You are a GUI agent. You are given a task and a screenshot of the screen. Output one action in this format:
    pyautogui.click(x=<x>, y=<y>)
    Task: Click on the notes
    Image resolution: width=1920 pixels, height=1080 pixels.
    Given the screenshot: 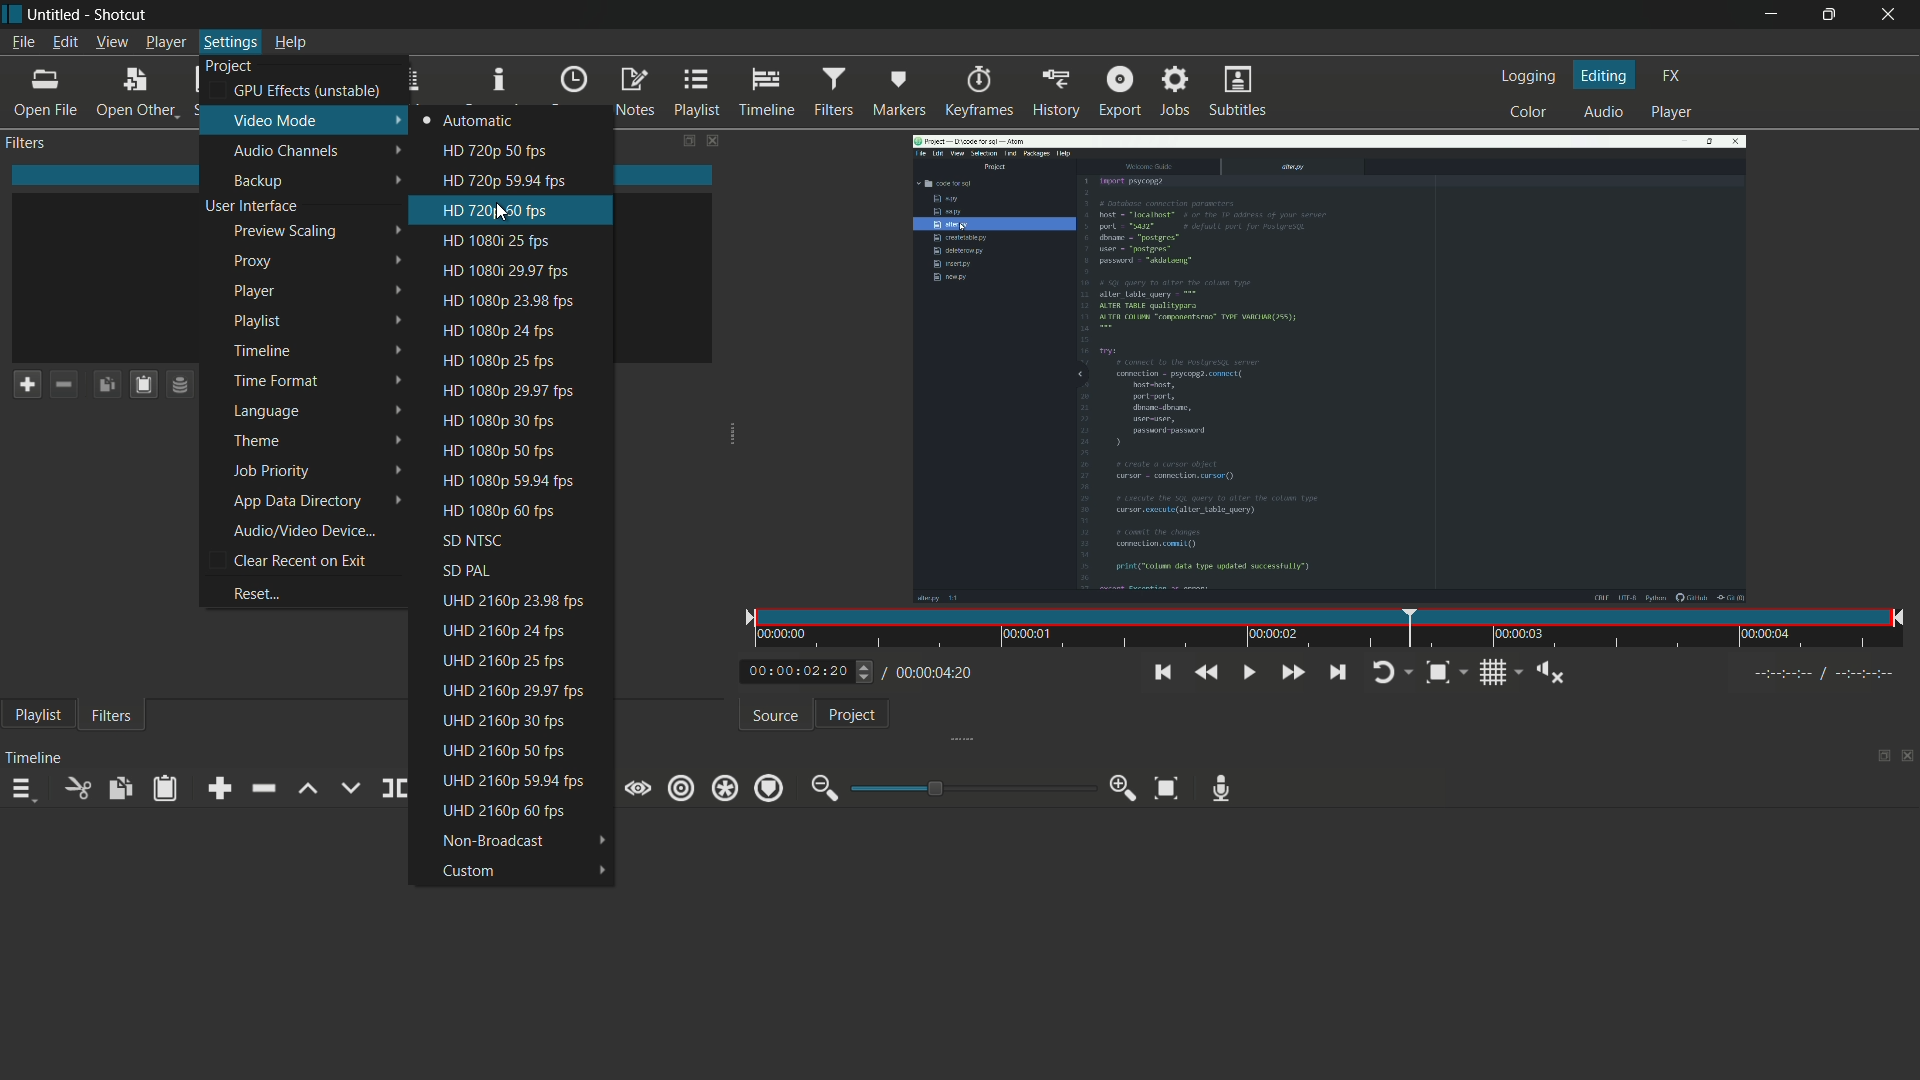 What is the action you would take?
    pyautogui.click(x=635, y=93)
    